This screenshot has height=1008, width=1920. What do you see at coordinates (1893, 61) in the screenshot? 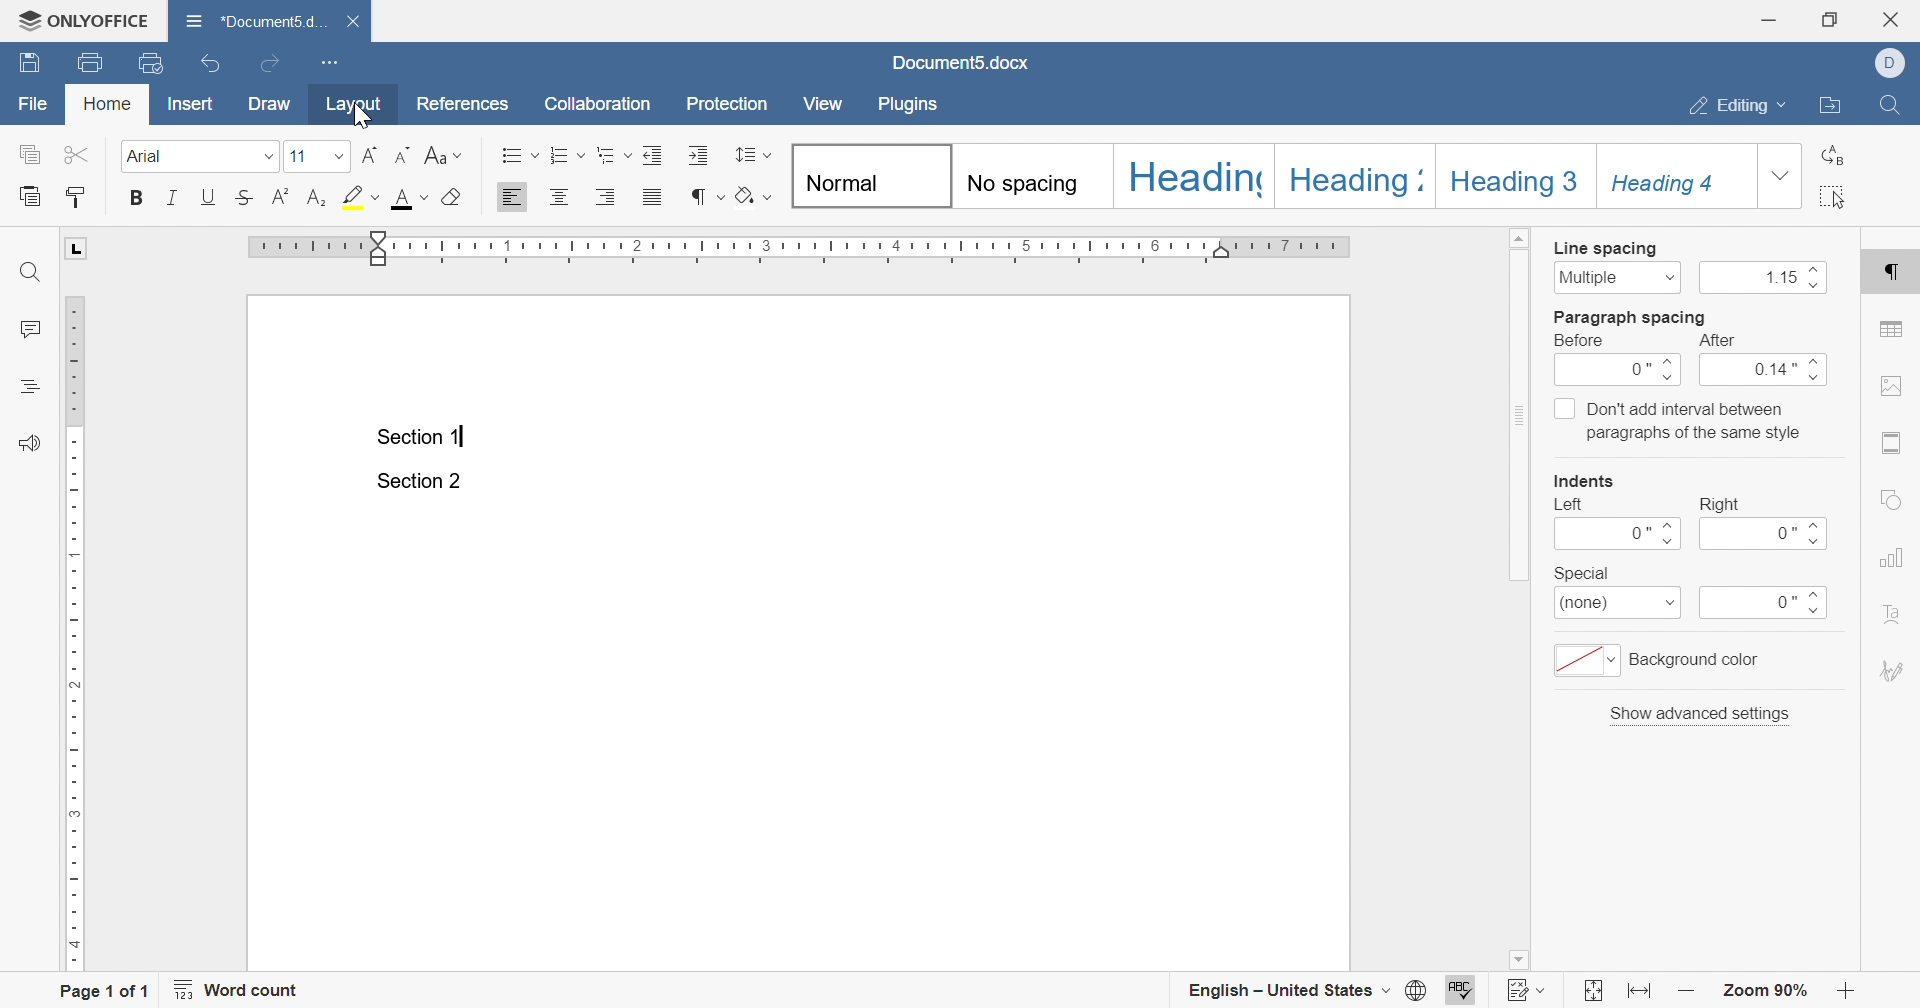
I see `Dell` at bounding box center [1893, 61].